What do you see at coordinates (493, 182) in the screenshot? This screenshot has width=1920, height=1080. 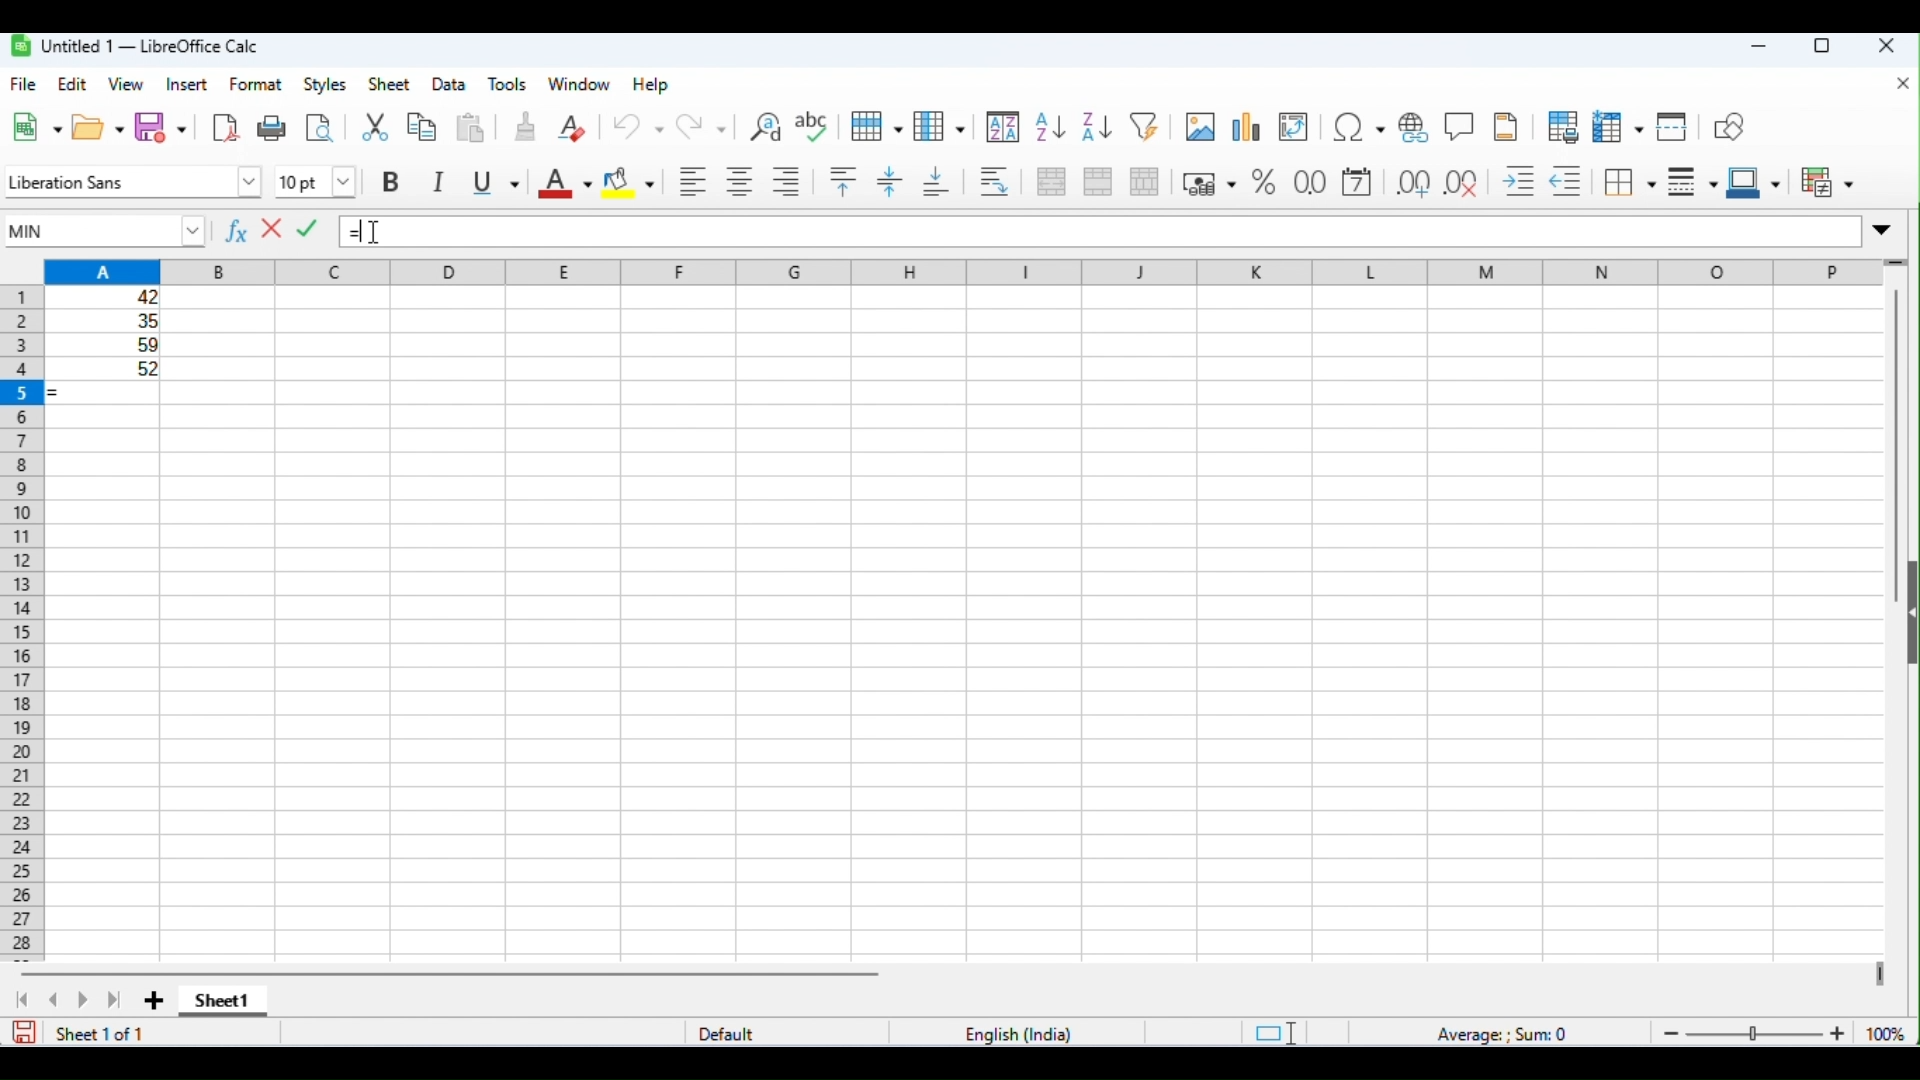 I see `underline` at bounding box center [493, 182].